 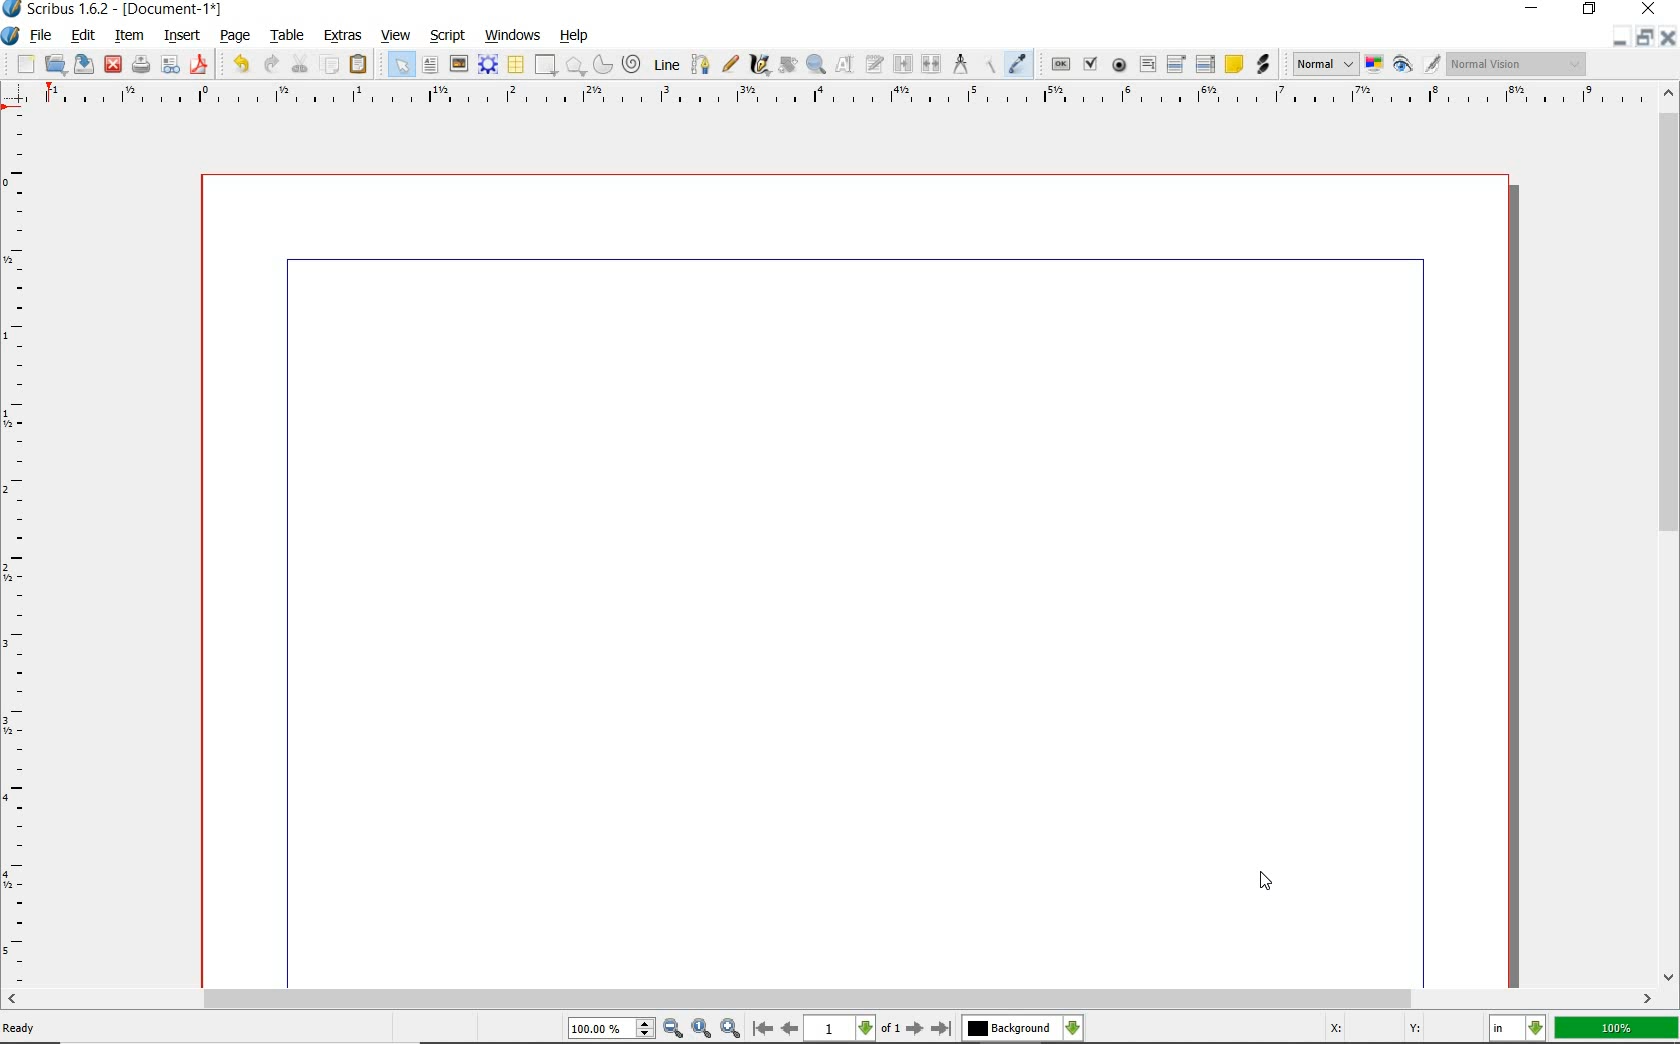 I want to click on windows, so click(x=514, y=36).